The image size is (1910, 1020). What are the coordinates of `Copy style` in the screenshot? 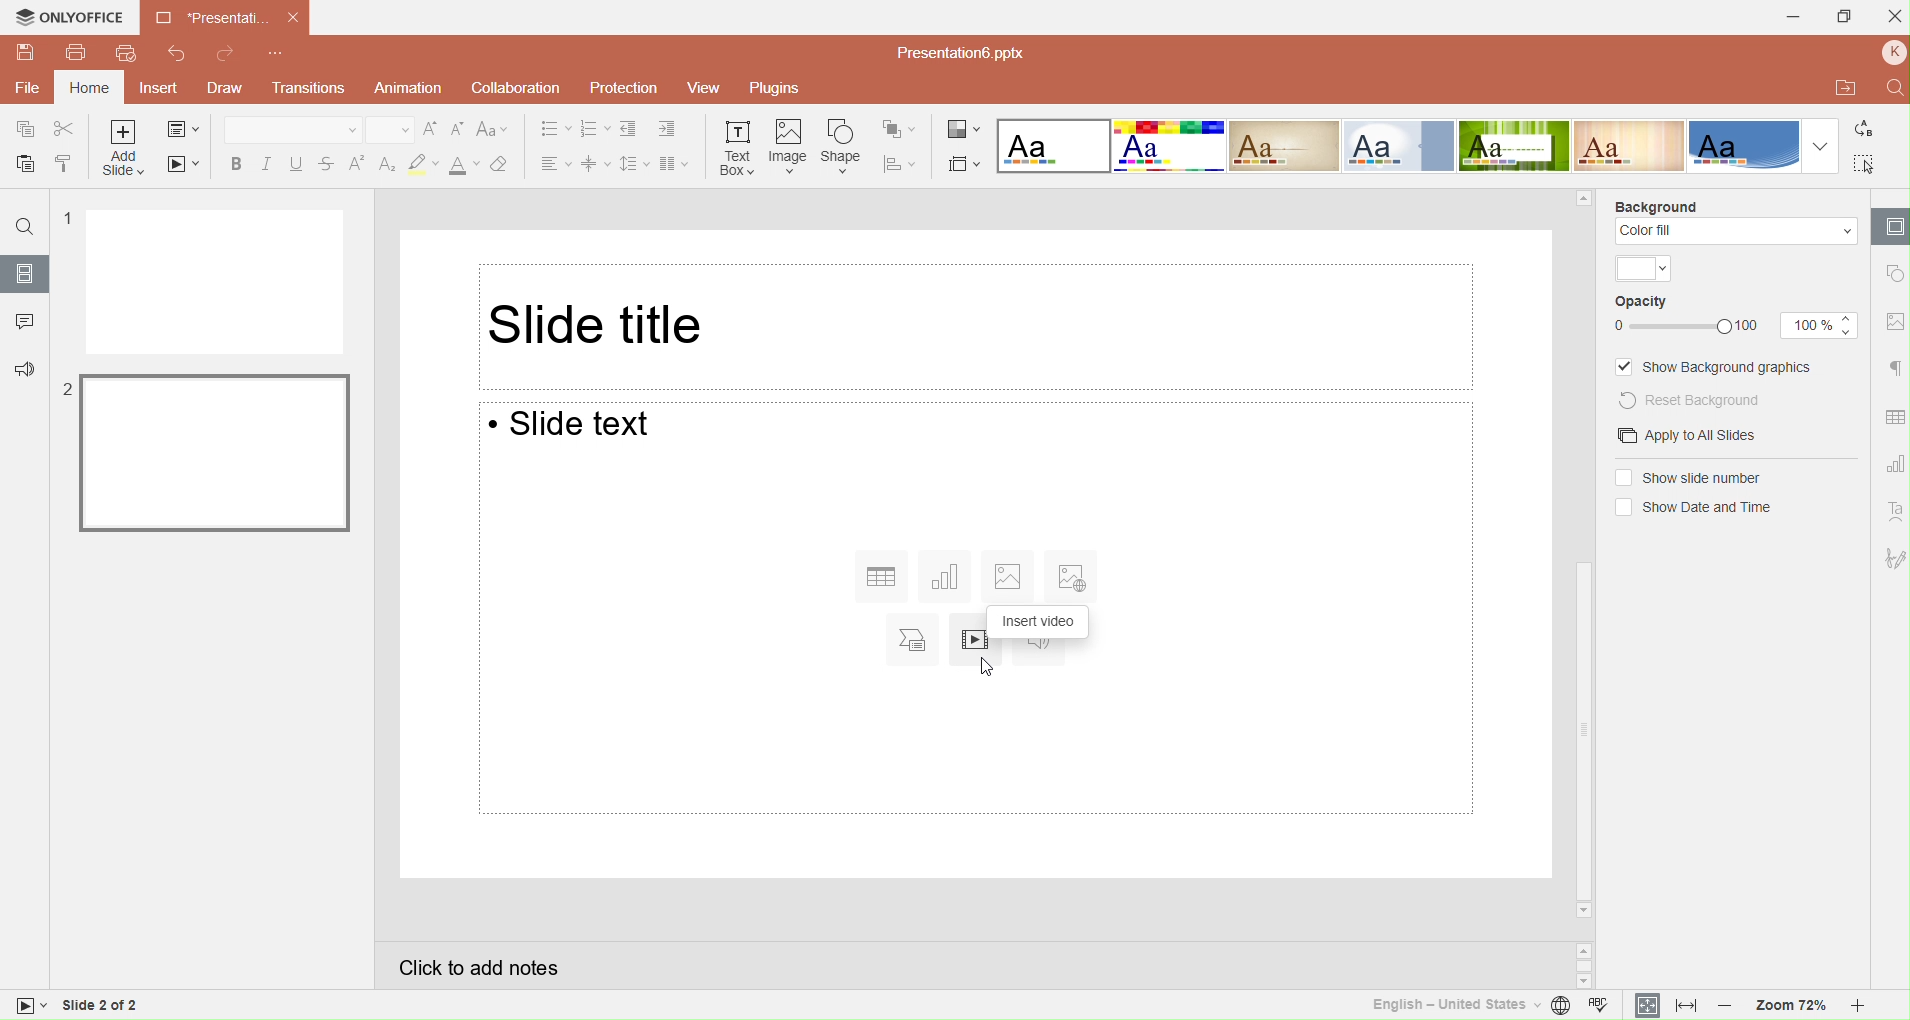 It's located at (67, 164).